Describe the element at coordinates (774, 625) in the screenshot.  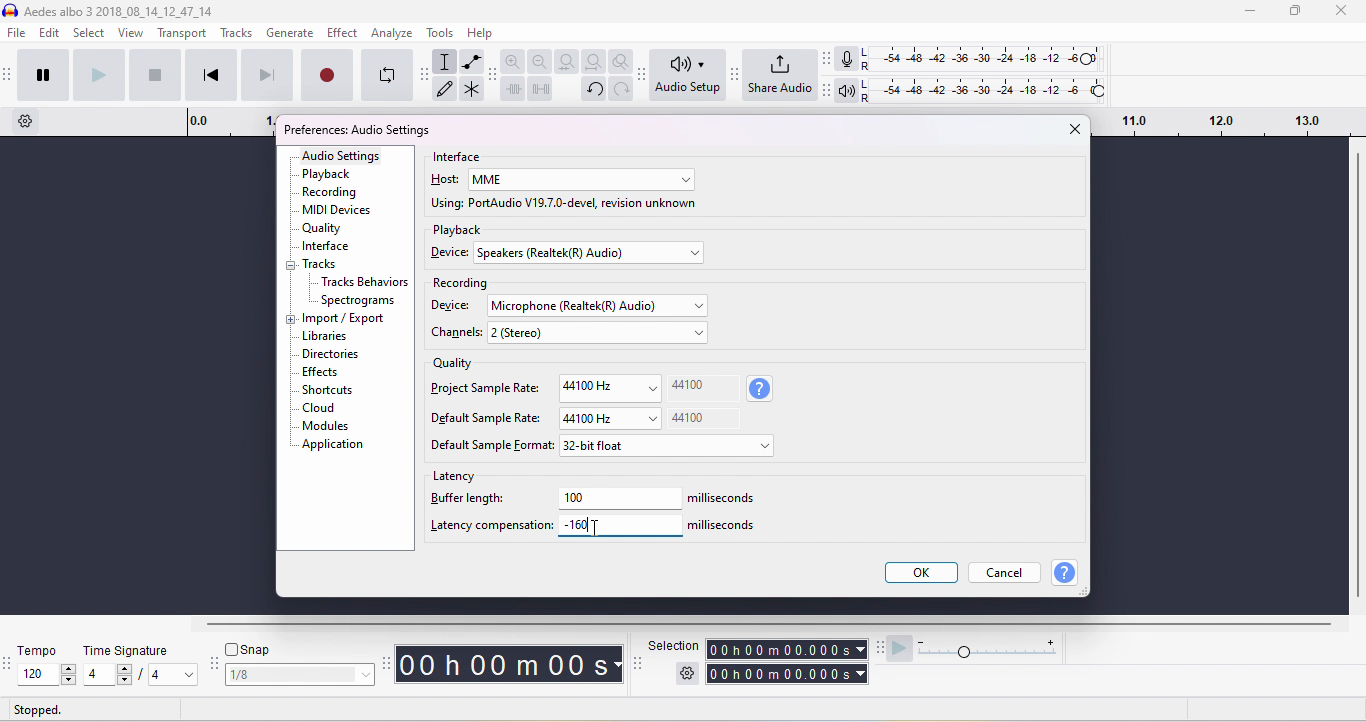
I see `horizontal scroll bar` at that location.